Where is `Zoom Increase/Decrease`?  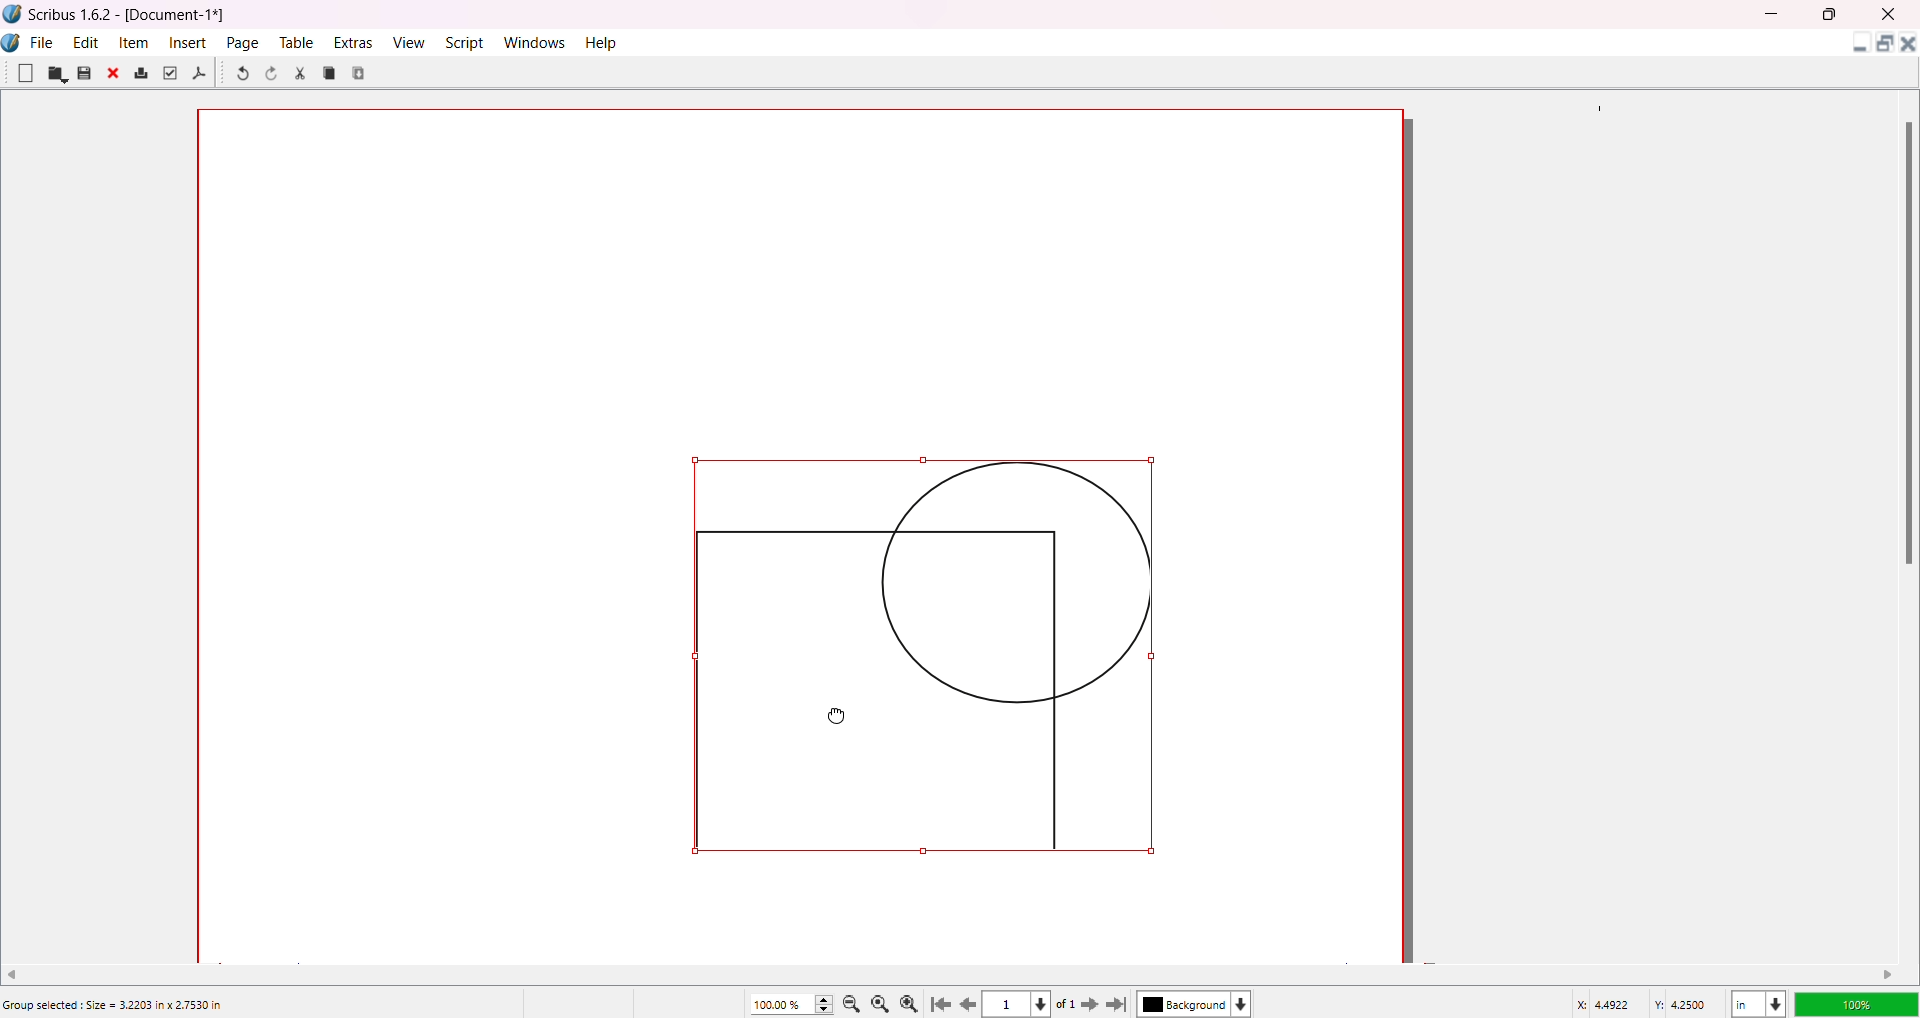 Zoom Increase/Decrease is located at coordinates (827, 1001).